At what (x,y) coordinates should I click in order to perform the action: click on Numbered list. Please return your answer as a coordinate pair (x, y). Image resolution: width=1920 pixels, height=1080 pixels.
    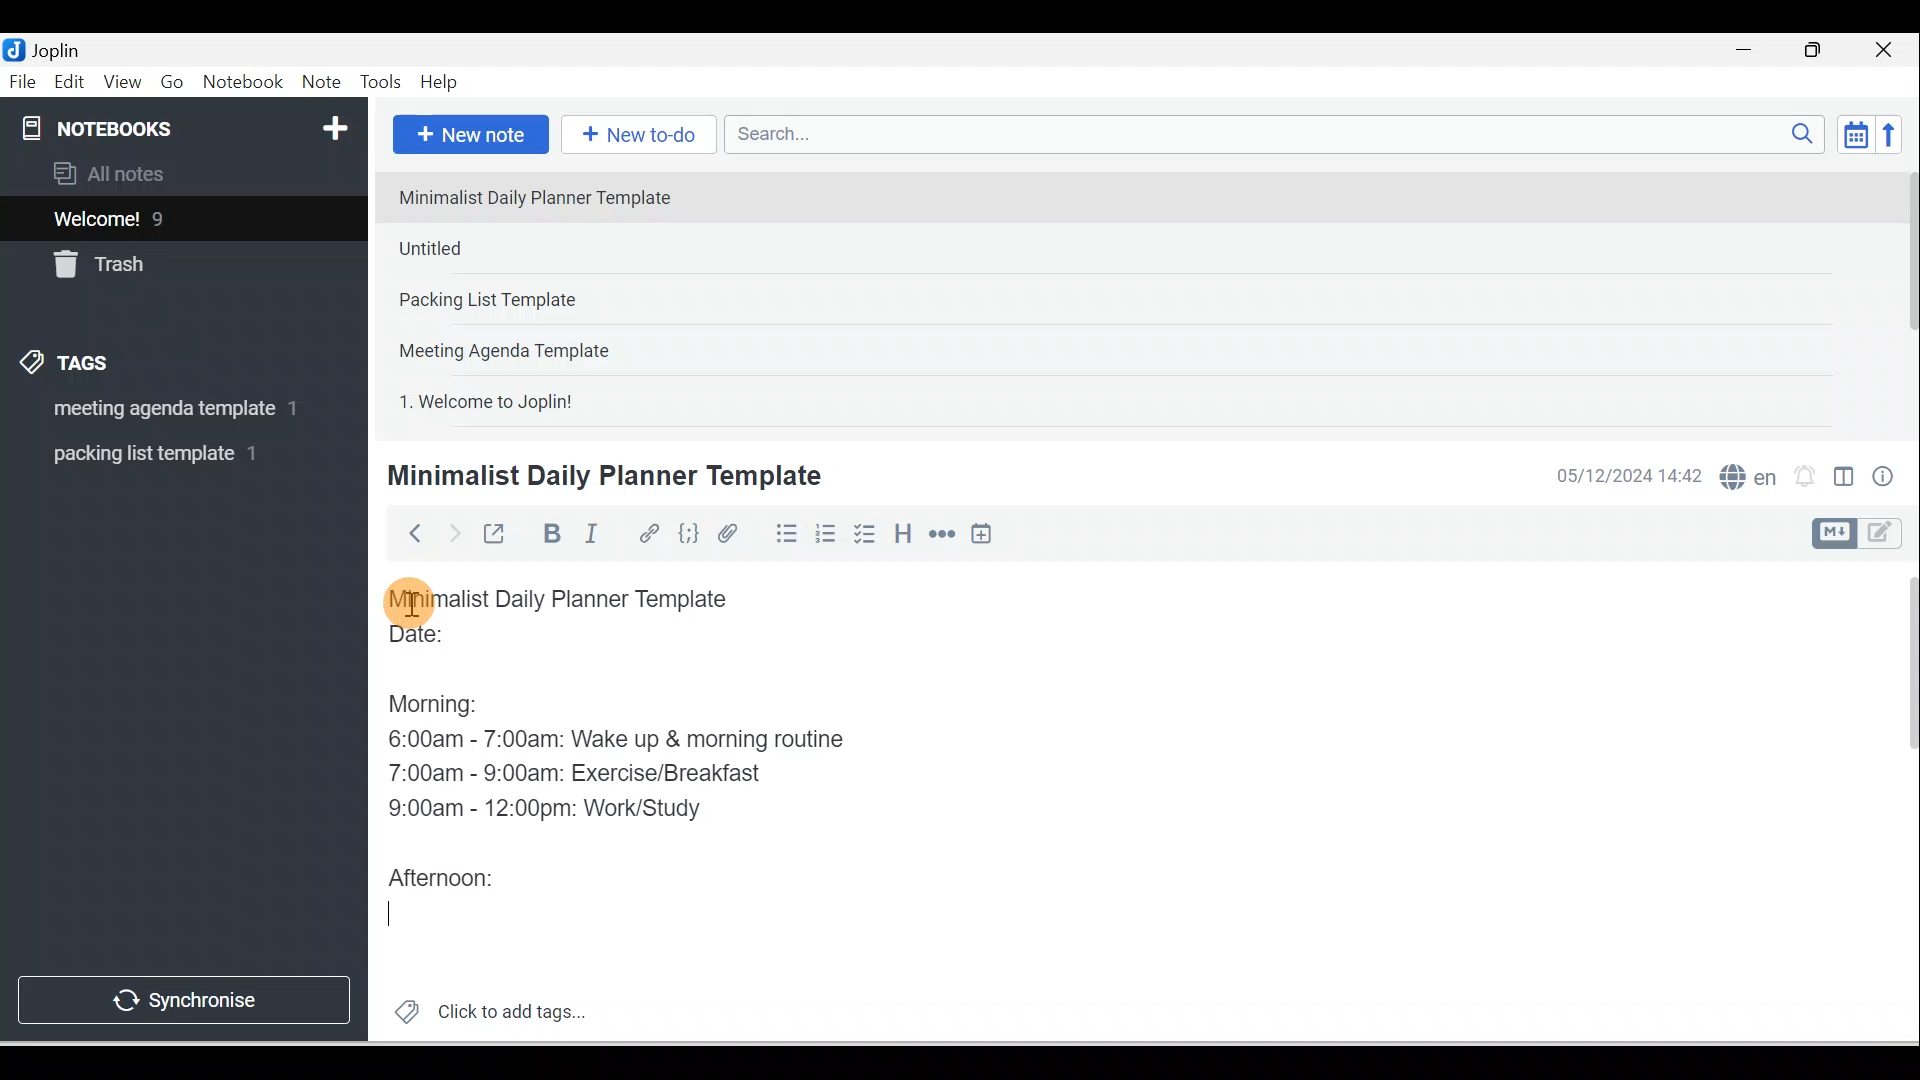
    Looking at the image, I should click on (826, 533).